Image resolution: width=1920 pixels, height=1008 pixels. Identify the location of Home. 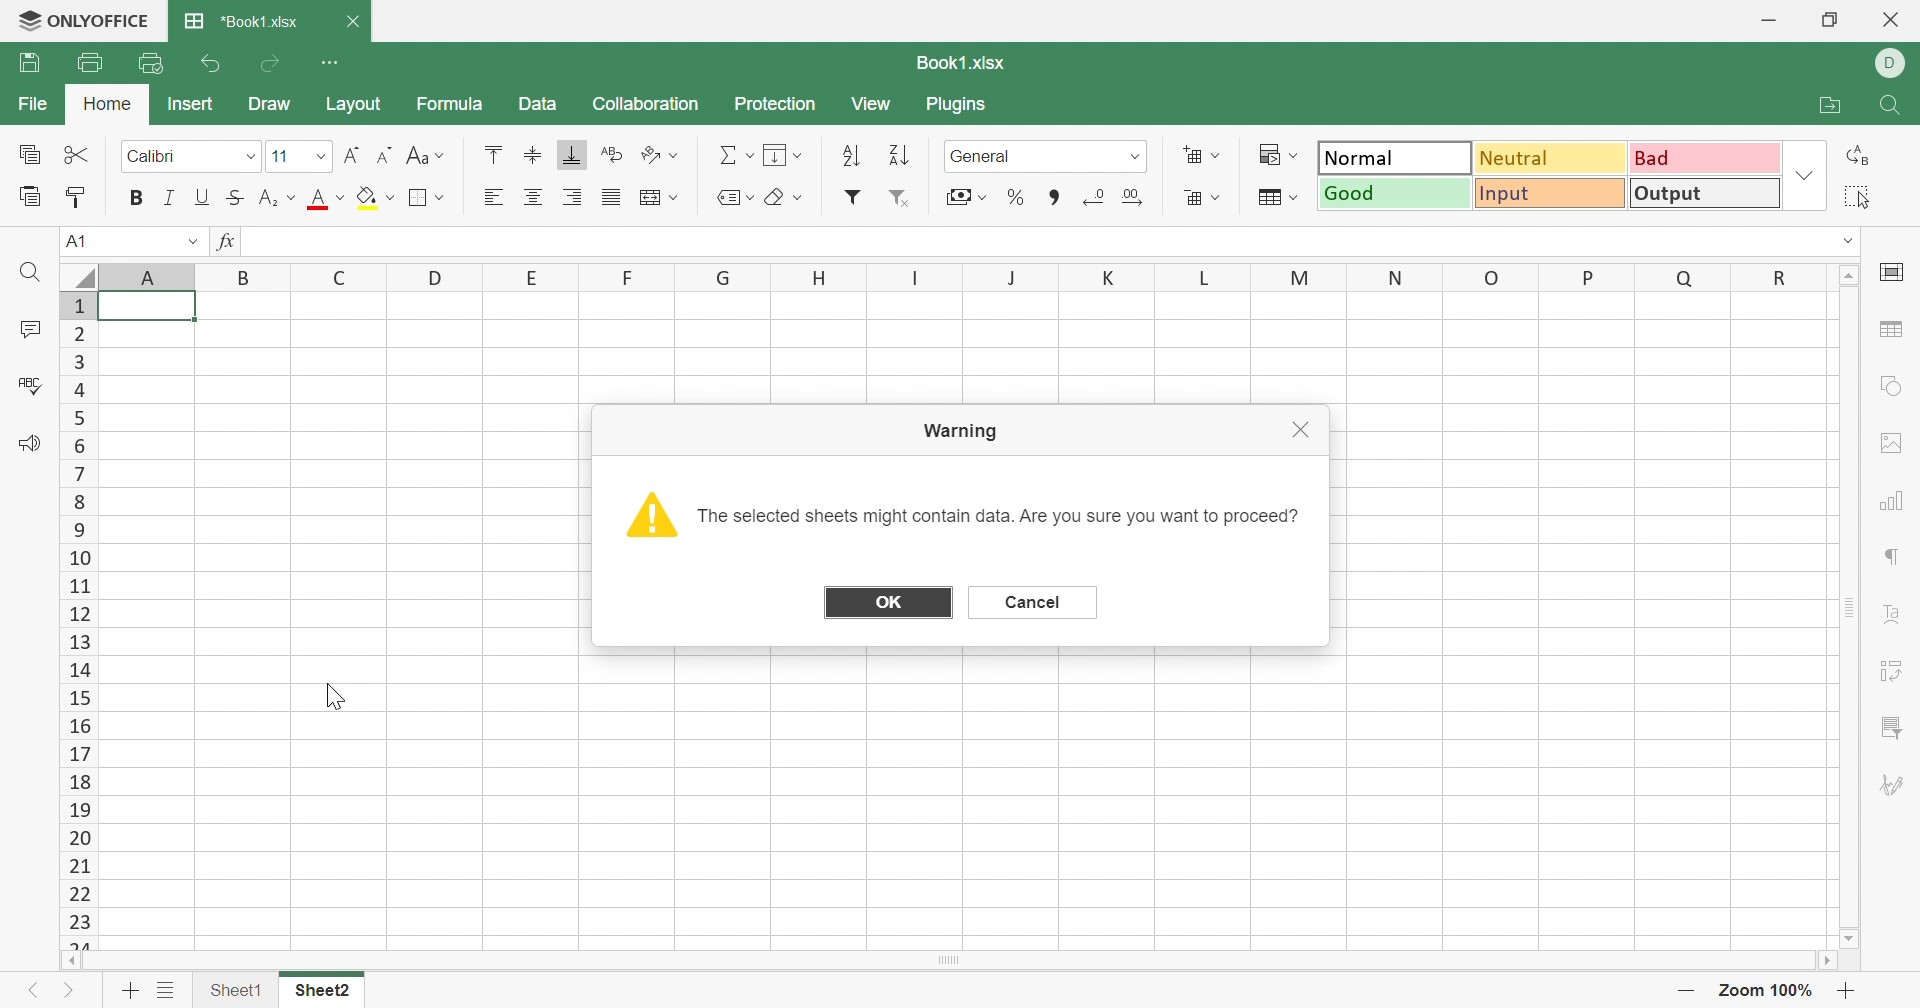
(105, 99).